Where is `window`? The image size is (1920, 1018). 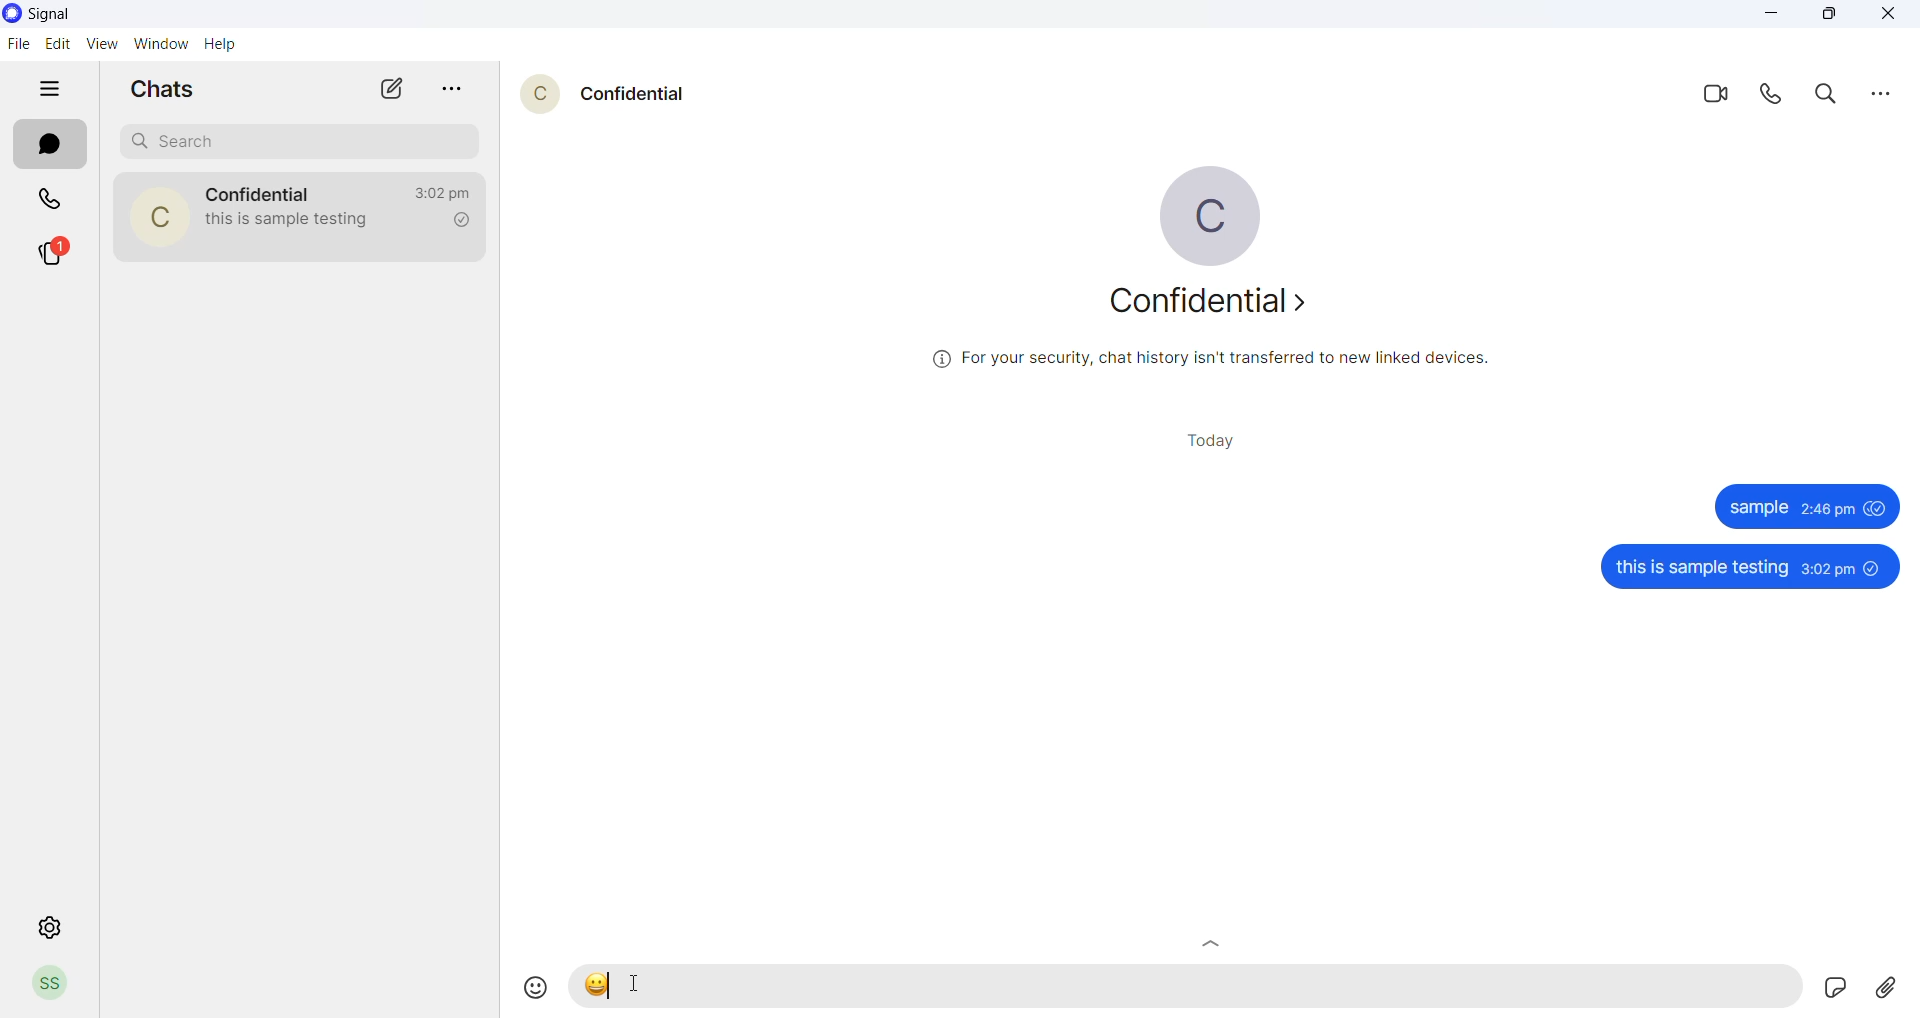
window is located at coordinates (161, 43).